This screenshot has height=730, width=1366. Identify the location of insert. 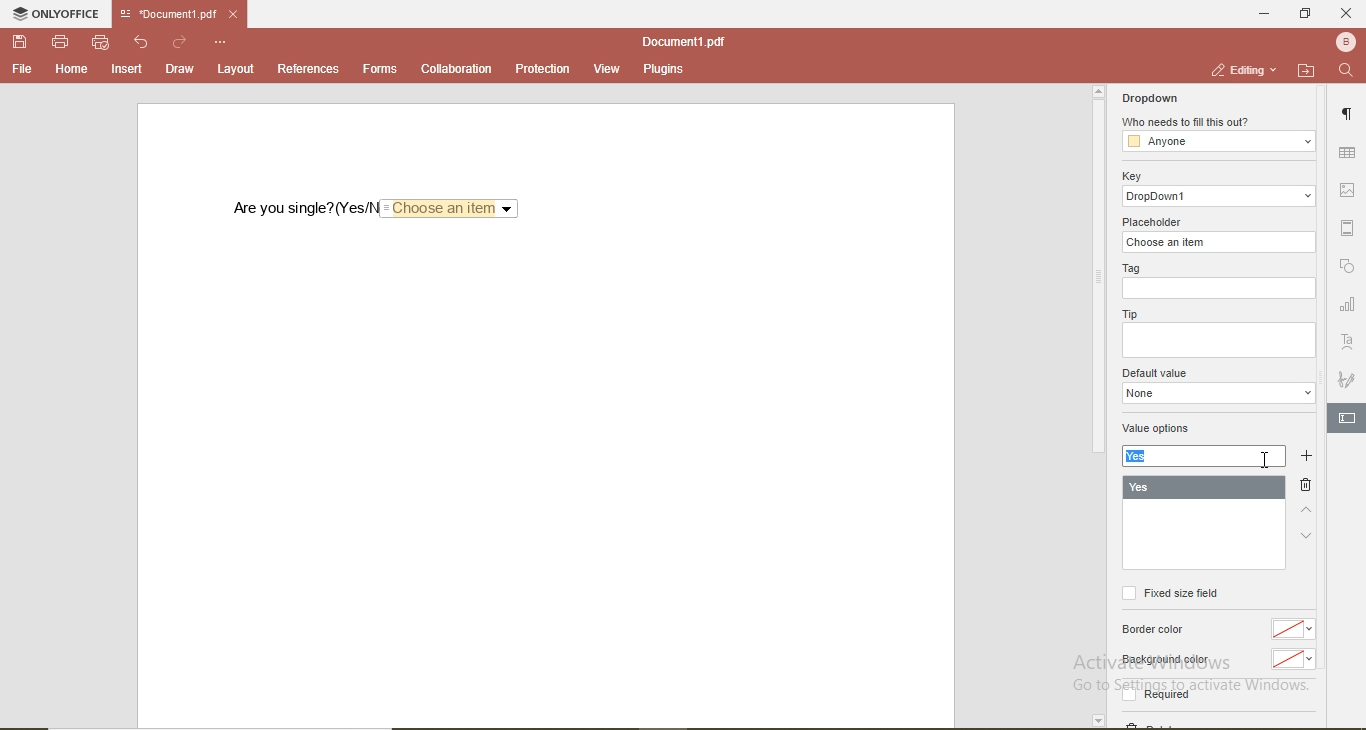
(127, 71).